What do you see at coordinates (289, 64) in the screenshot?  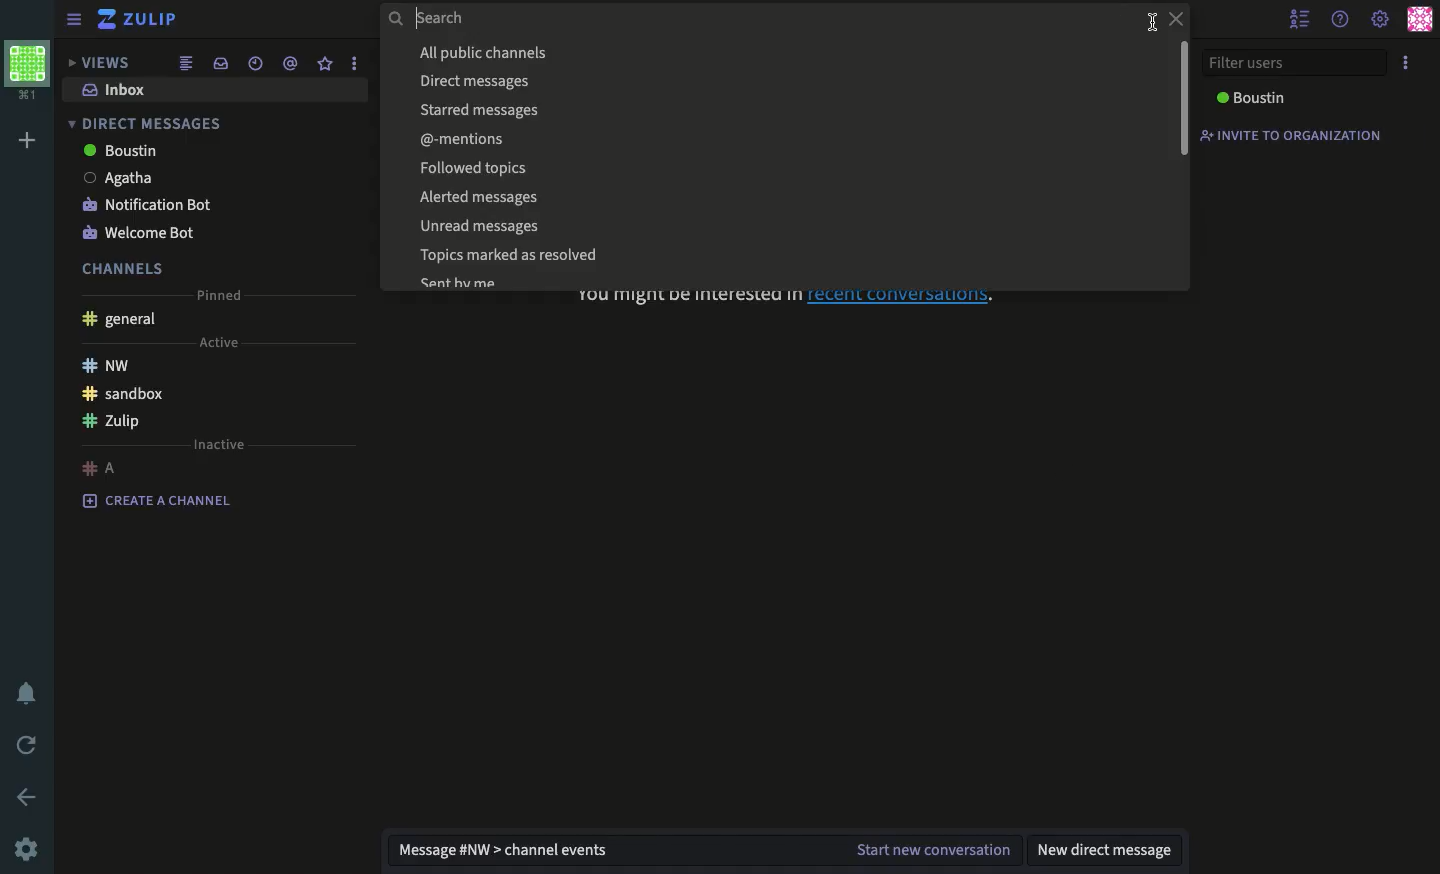 I see `mention` at bounding box center [289, 64].